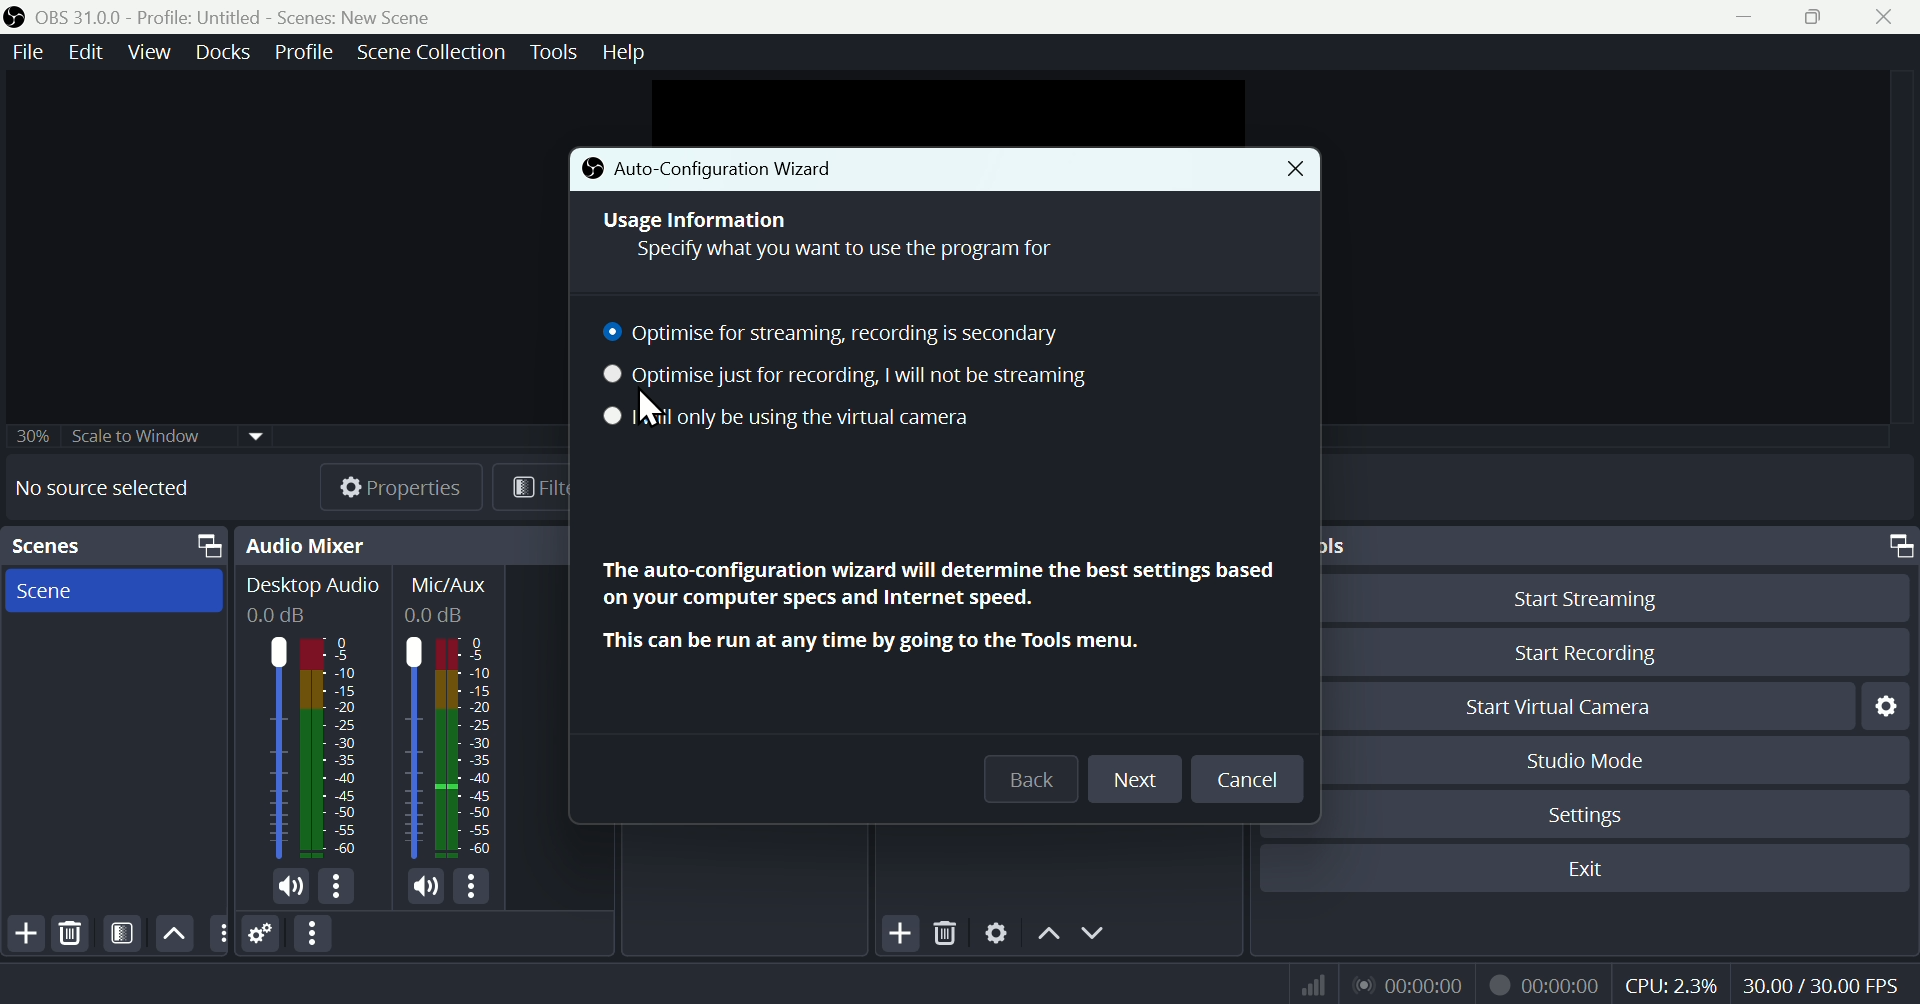 The image size is (1920, 1004). What do you see at coordinates (29, 435) in the screenshot?
I see `30%` at bounding box center [29, 435].